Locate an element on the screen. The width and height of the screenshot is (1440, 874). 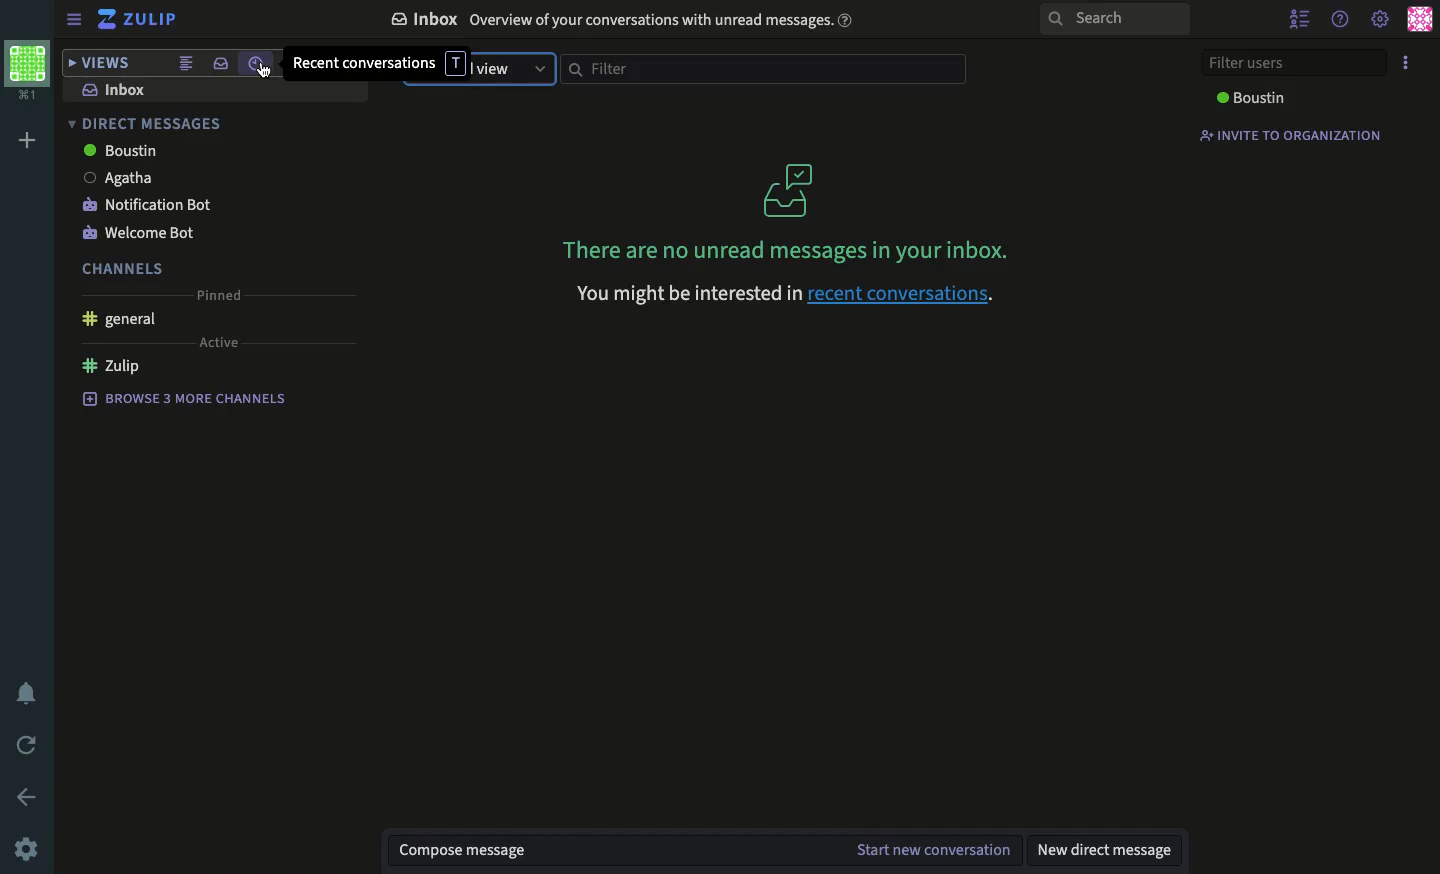
sidebar is located at coordinates (75, 19).